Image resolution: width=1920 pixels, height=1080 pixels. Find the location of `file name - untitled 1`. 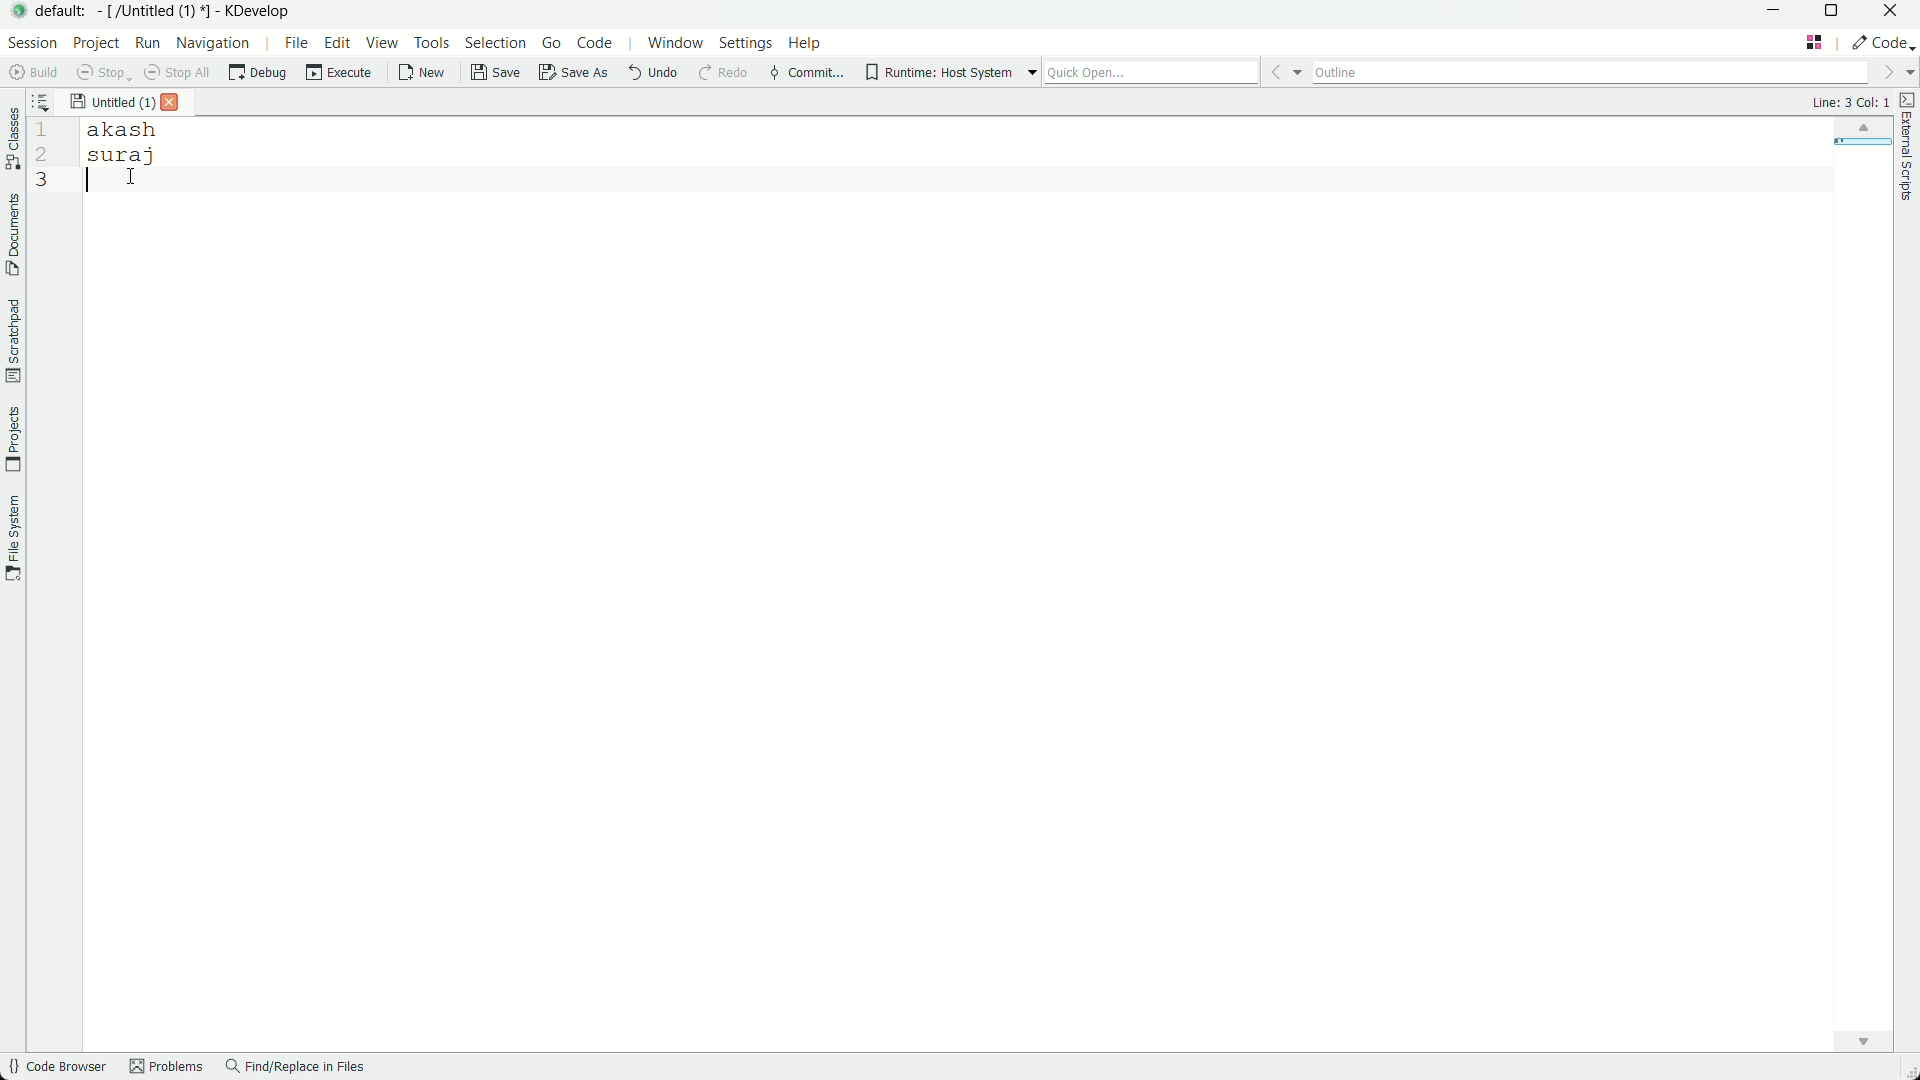

file name - untitled 1 is located at coordinates (112, 100).